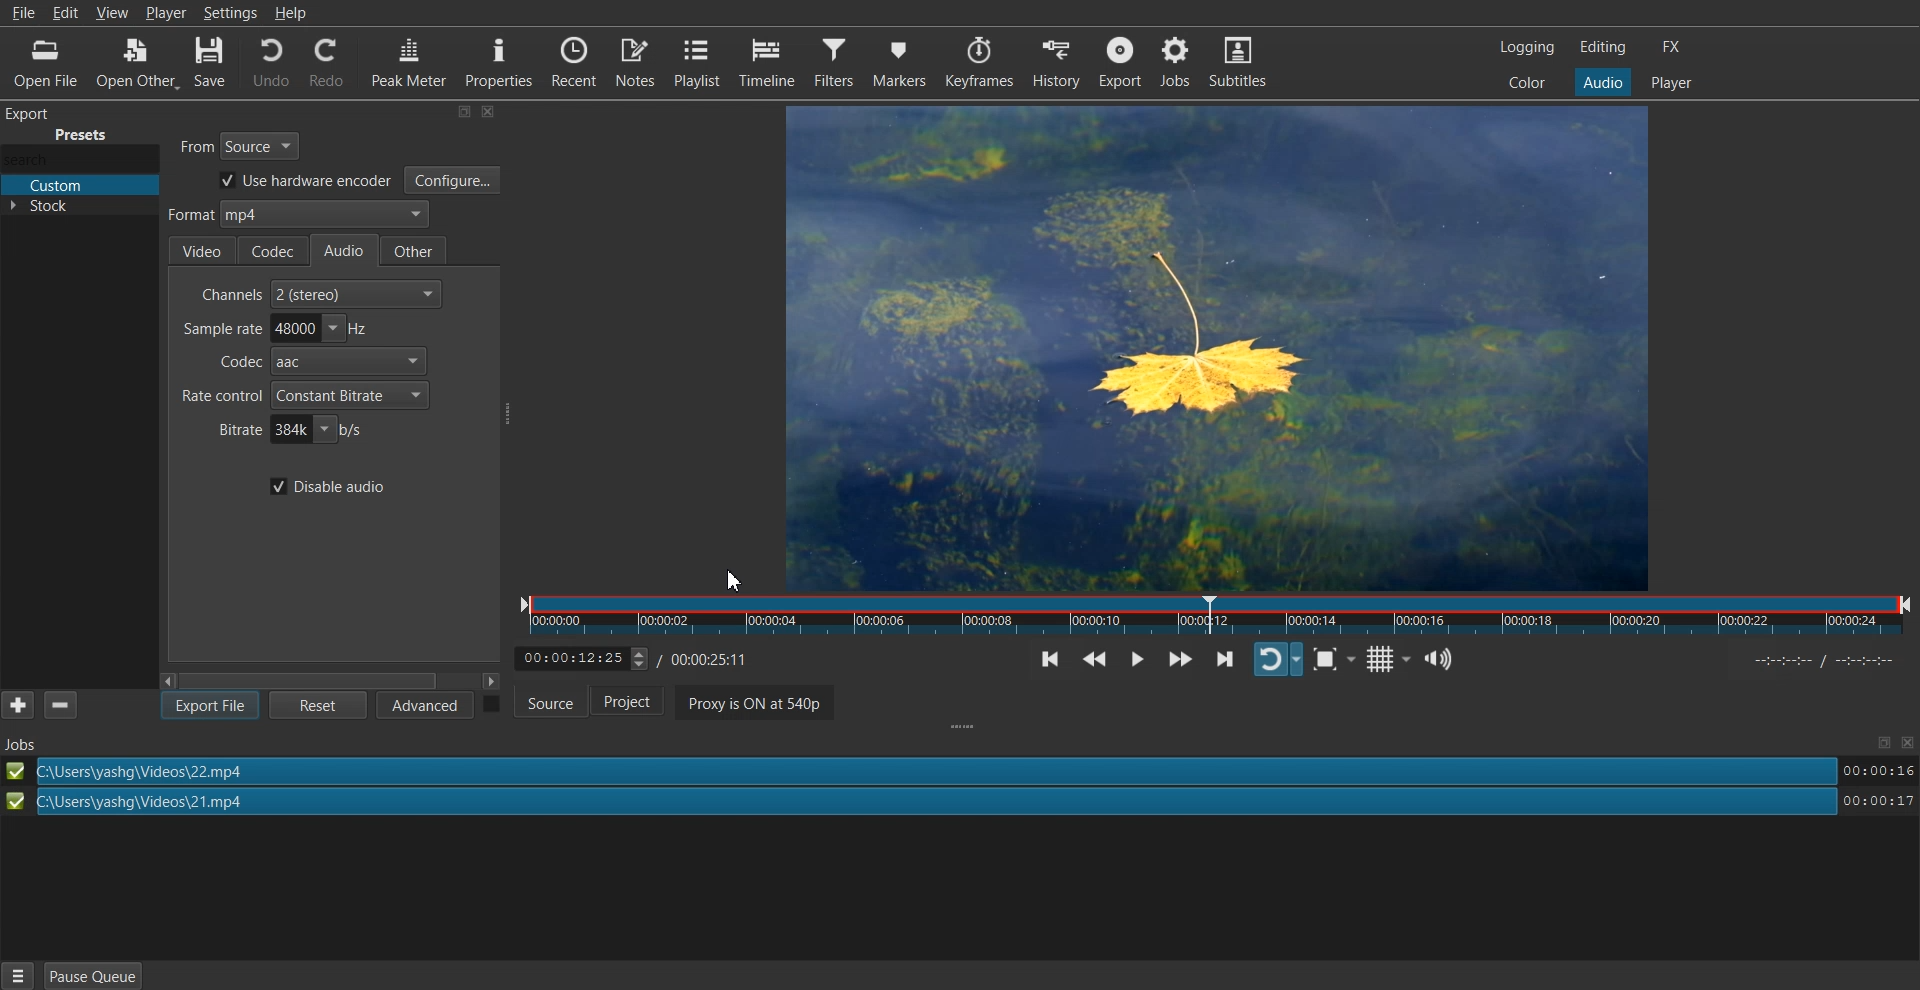 Image resolution: width=1920 pixels, height=990 pixels. What do you see at coordinates (834, 62) in the screenshot?
I see `Filters` at bounding box center [834, 62].